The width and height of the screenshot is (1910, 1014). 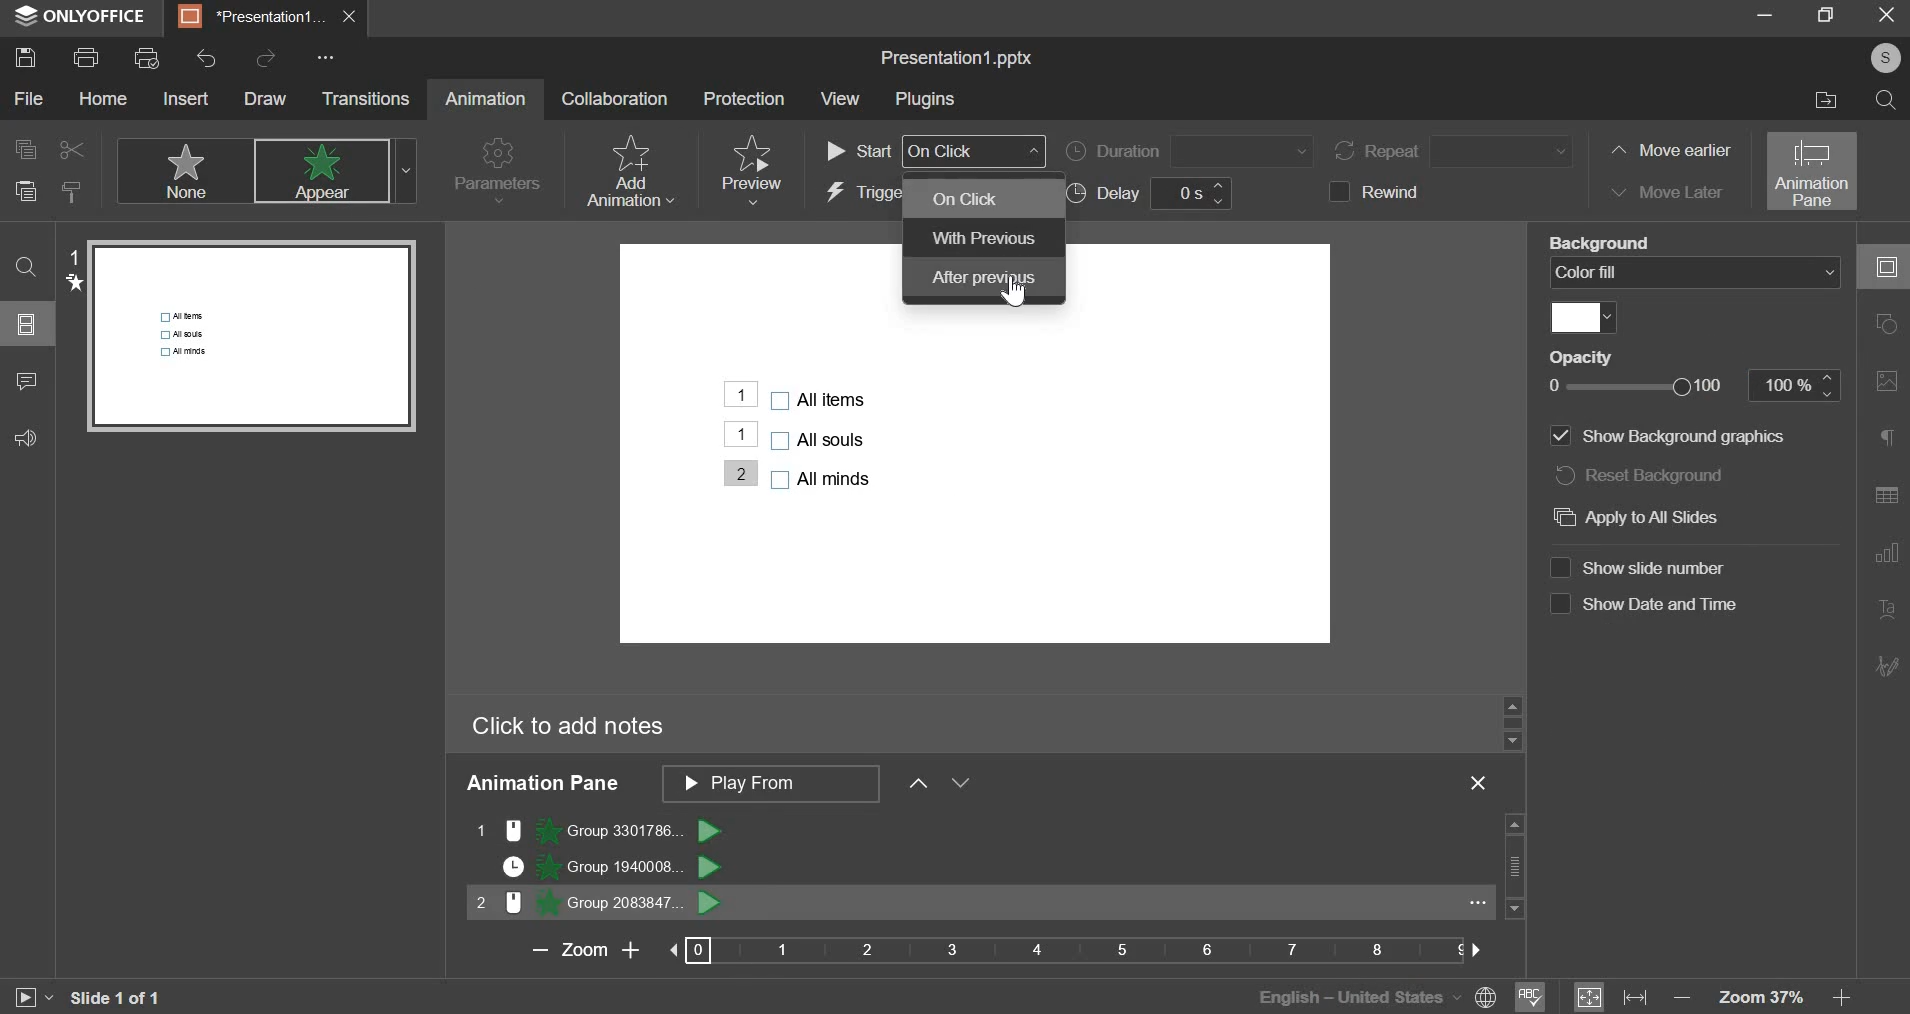 I want to click on on click, so click(x=985, y=198).